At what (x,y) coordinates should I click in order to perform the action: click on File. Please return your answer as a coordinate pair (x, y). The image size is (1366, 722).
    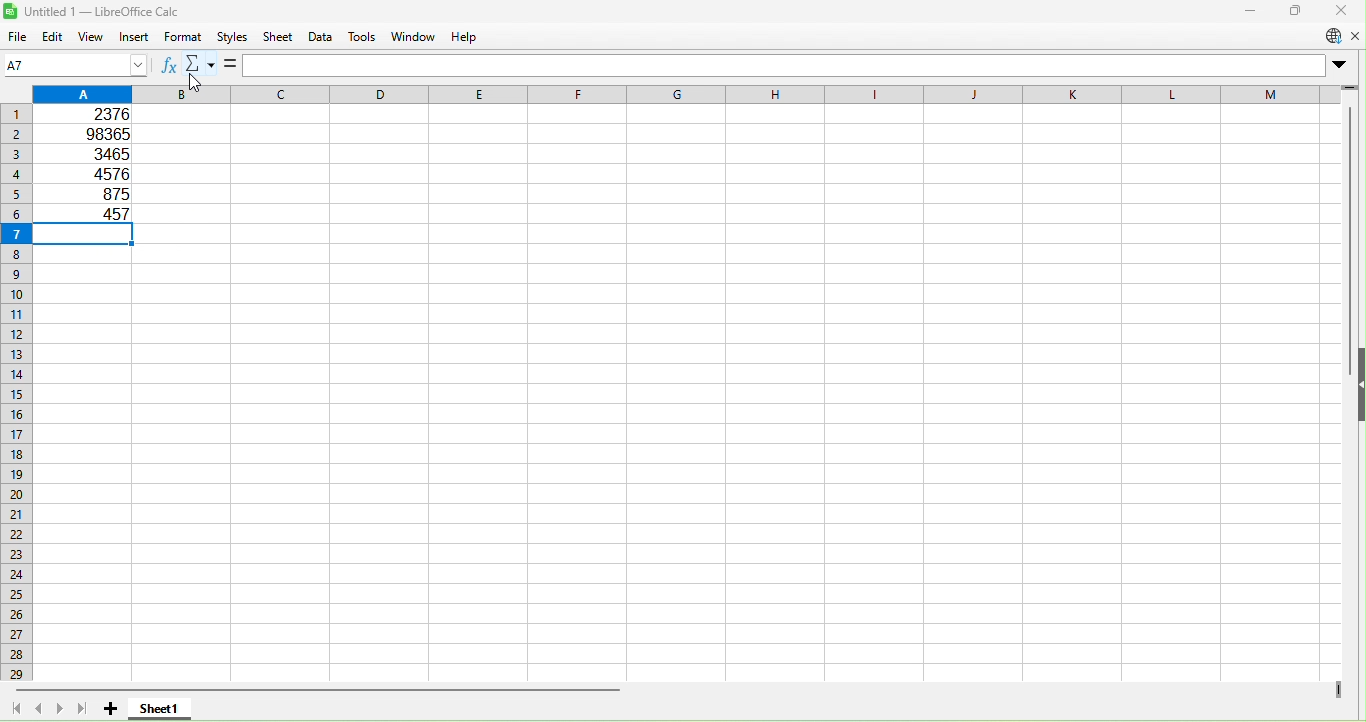
    Looking at the image, I should click on (18, 38).